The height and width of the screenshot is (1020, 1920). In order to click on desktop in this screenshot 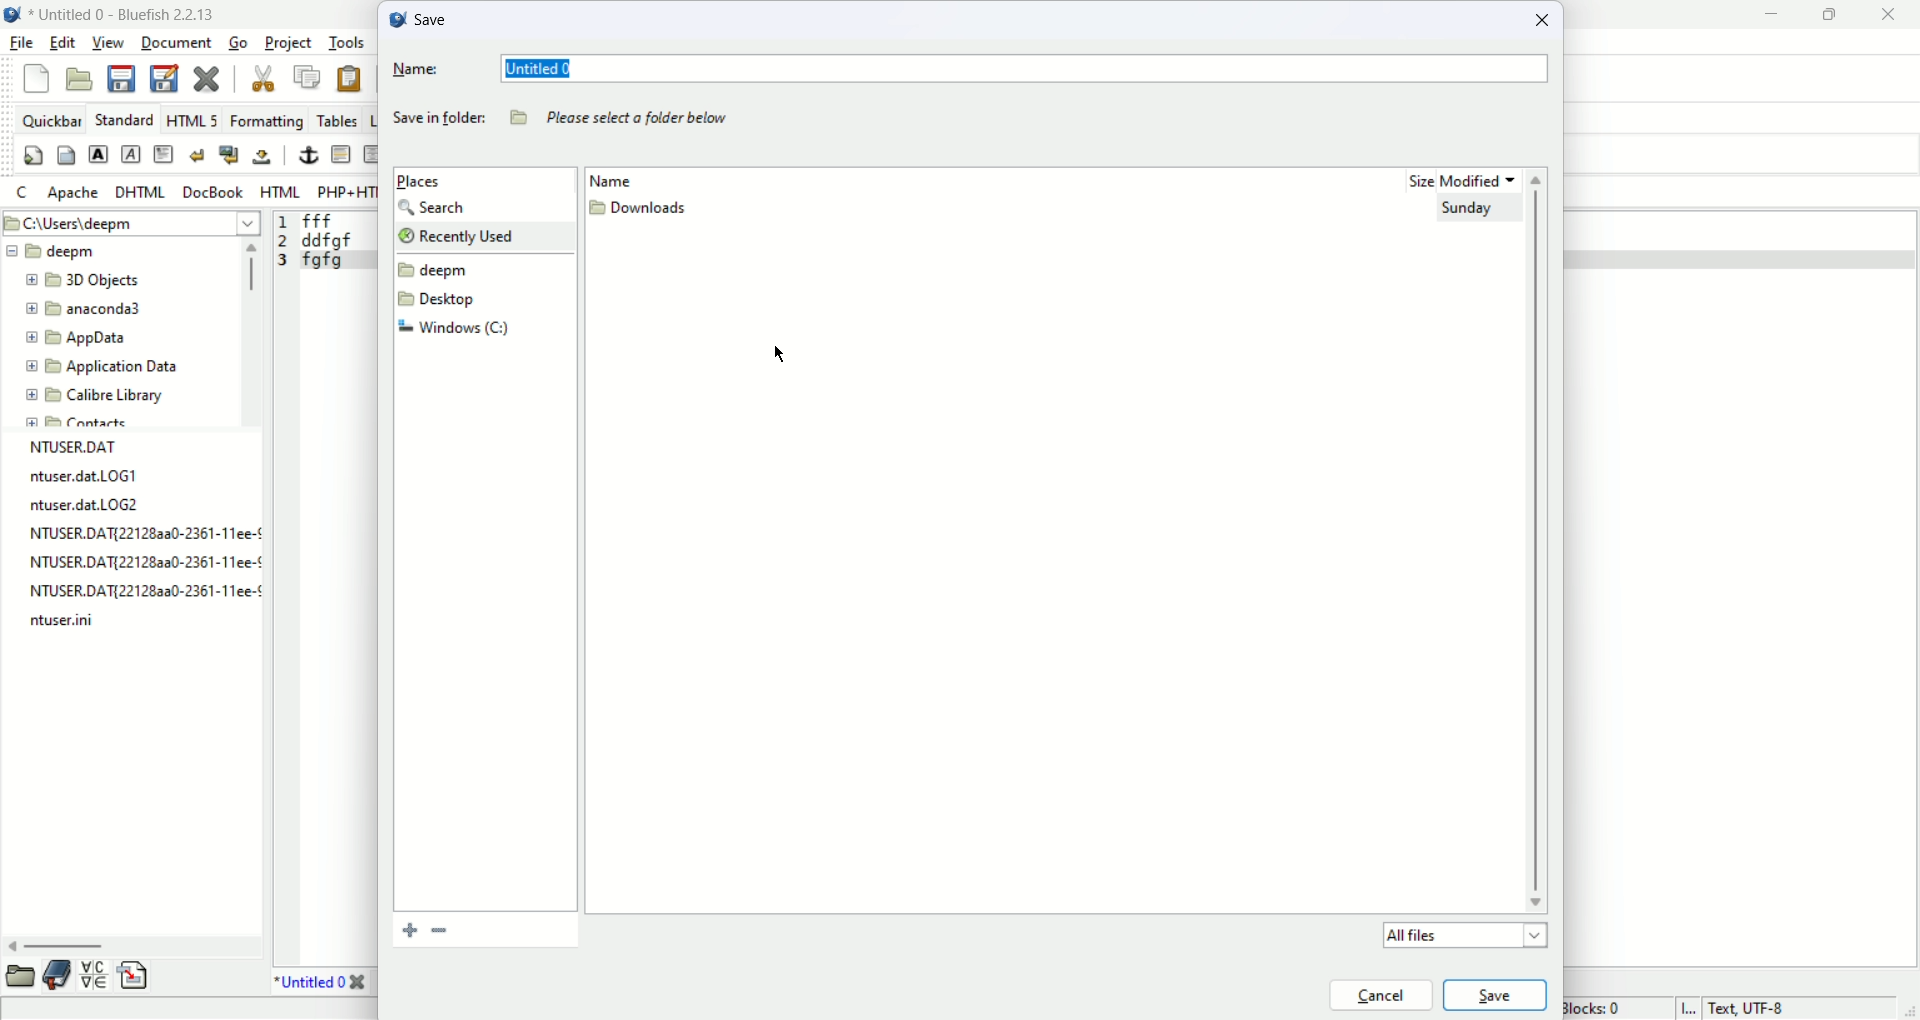, I will do `click(443, 299)`.